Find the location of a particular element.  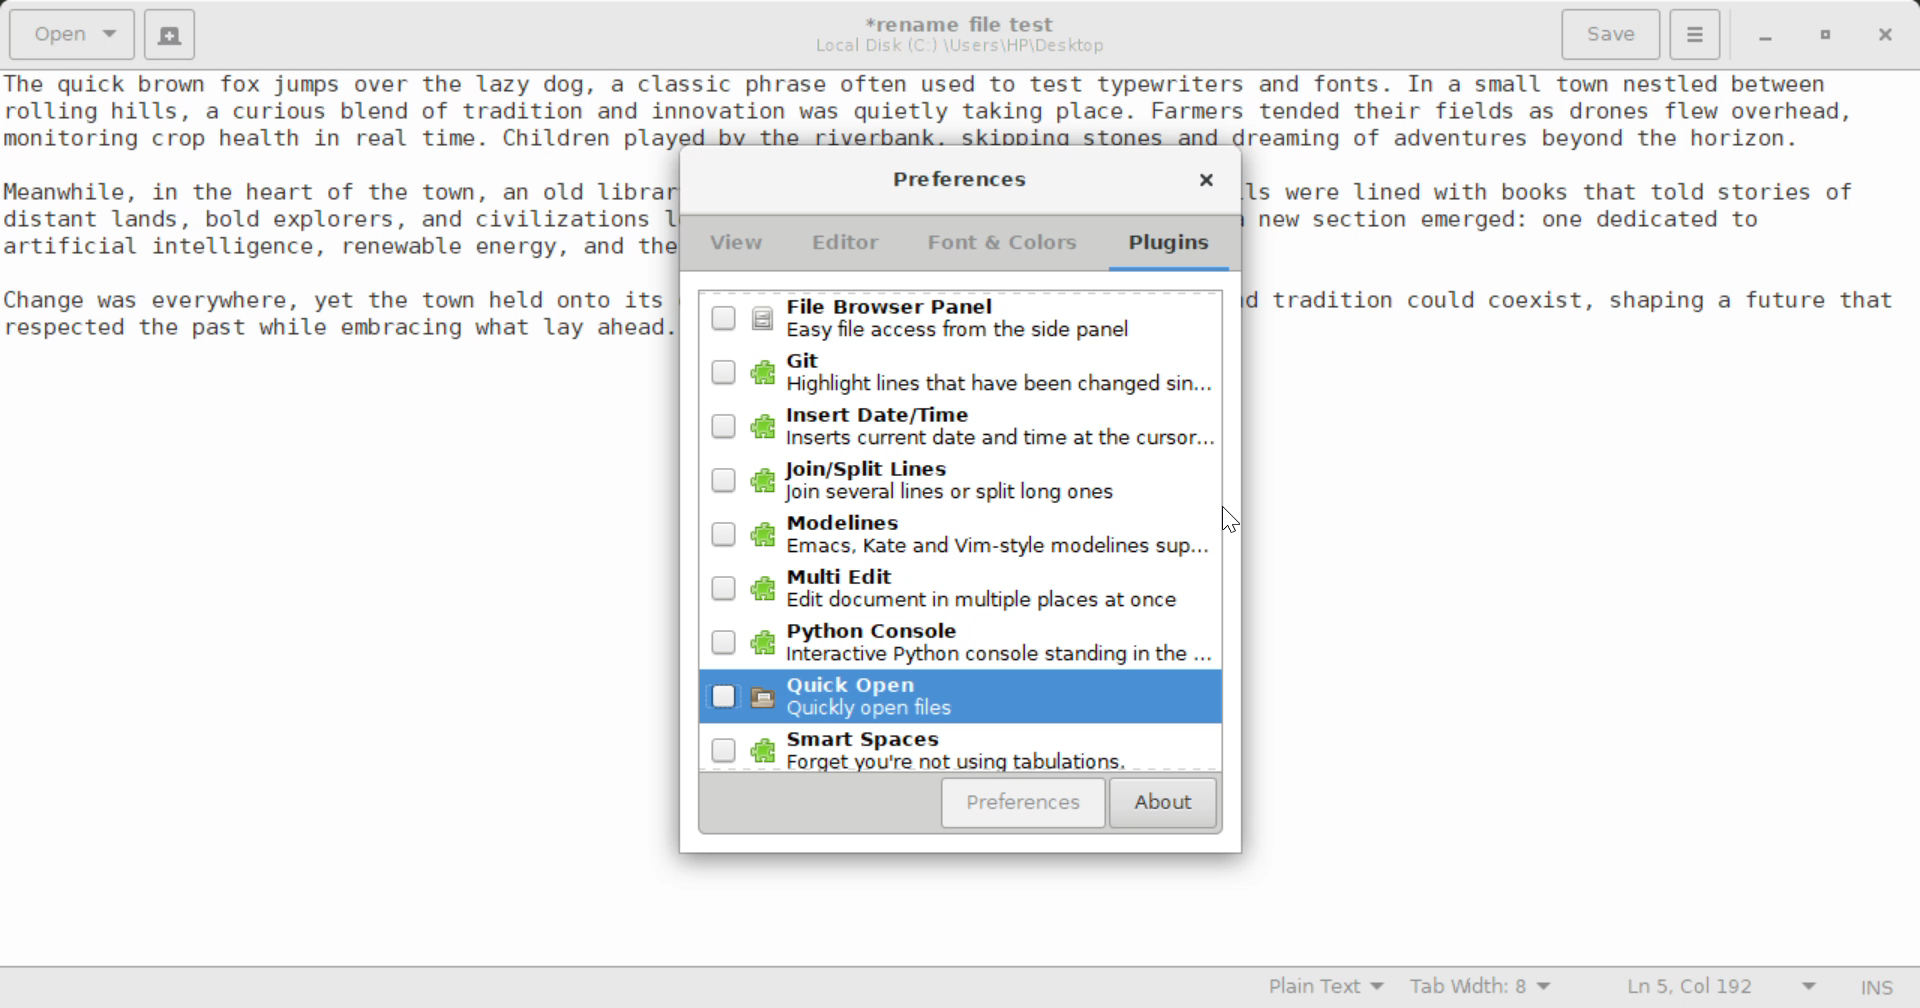

Plugins Tab Selected is located at coordinates (1174, 250).